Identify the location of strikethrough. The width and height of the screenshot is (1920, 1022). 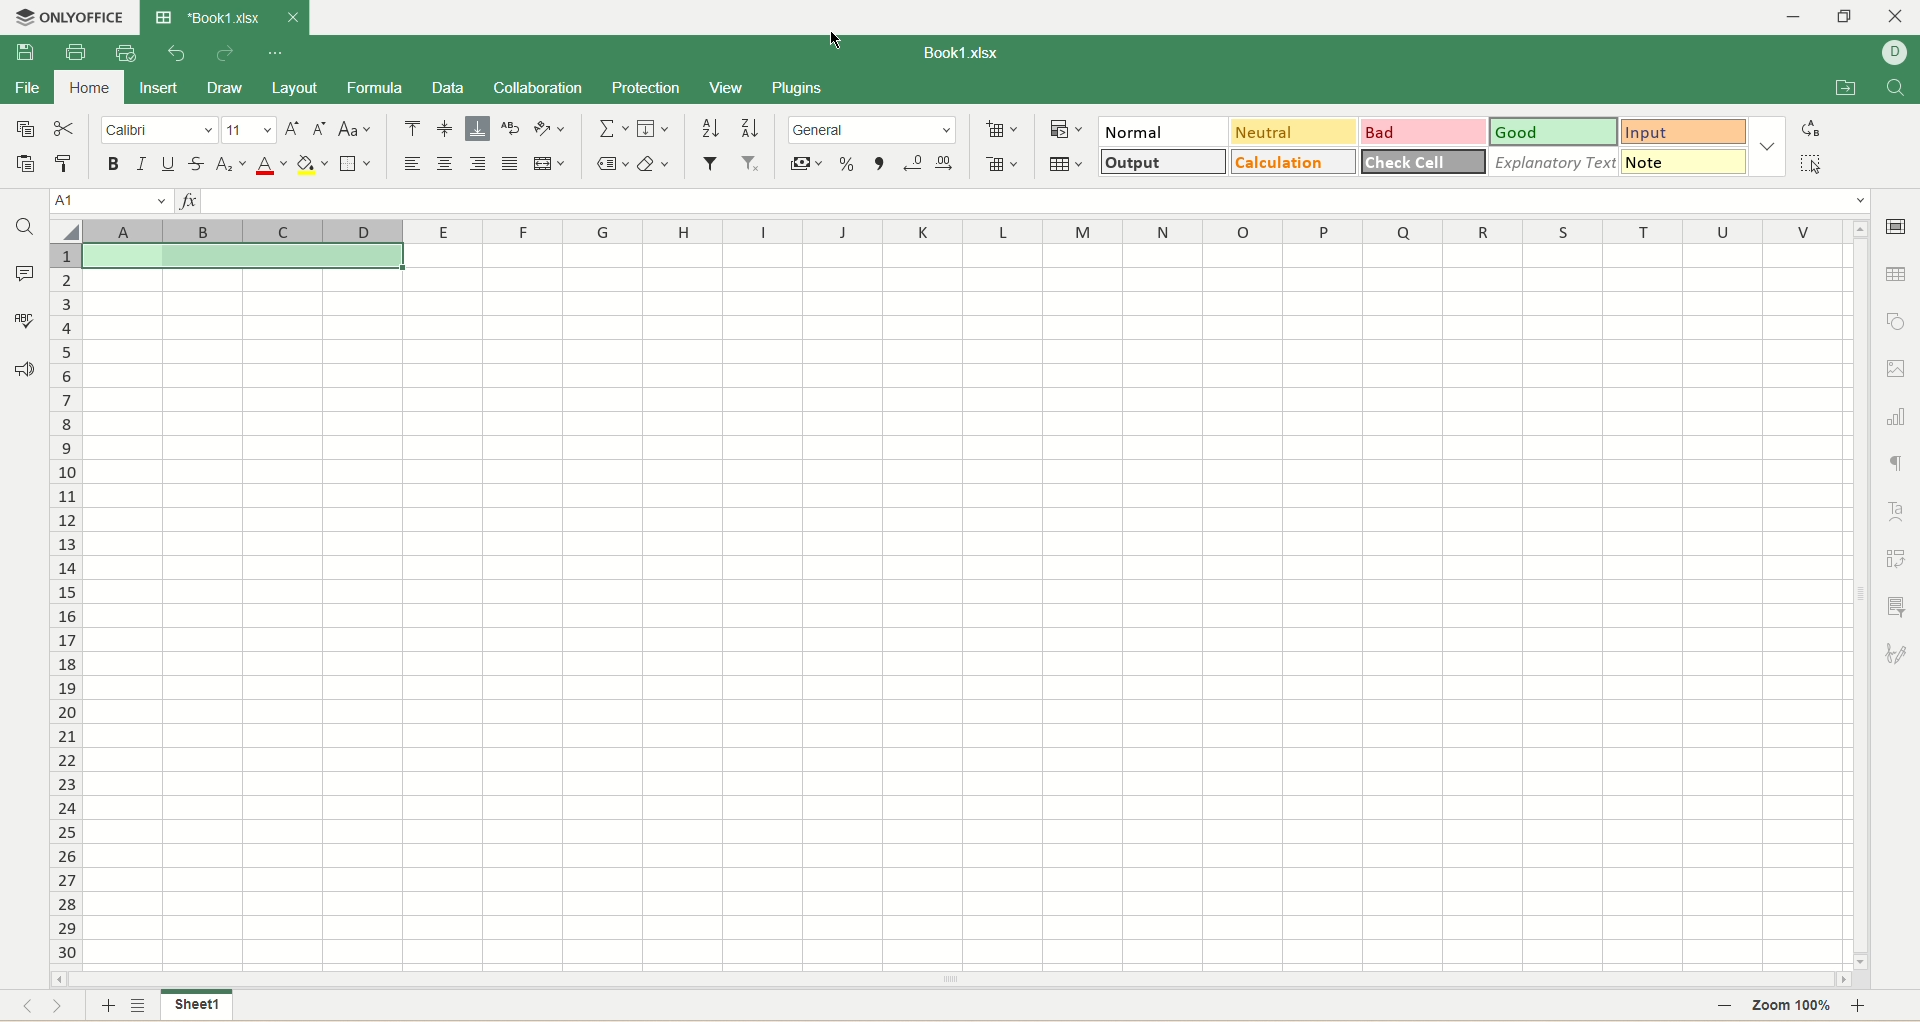
(199, 162).